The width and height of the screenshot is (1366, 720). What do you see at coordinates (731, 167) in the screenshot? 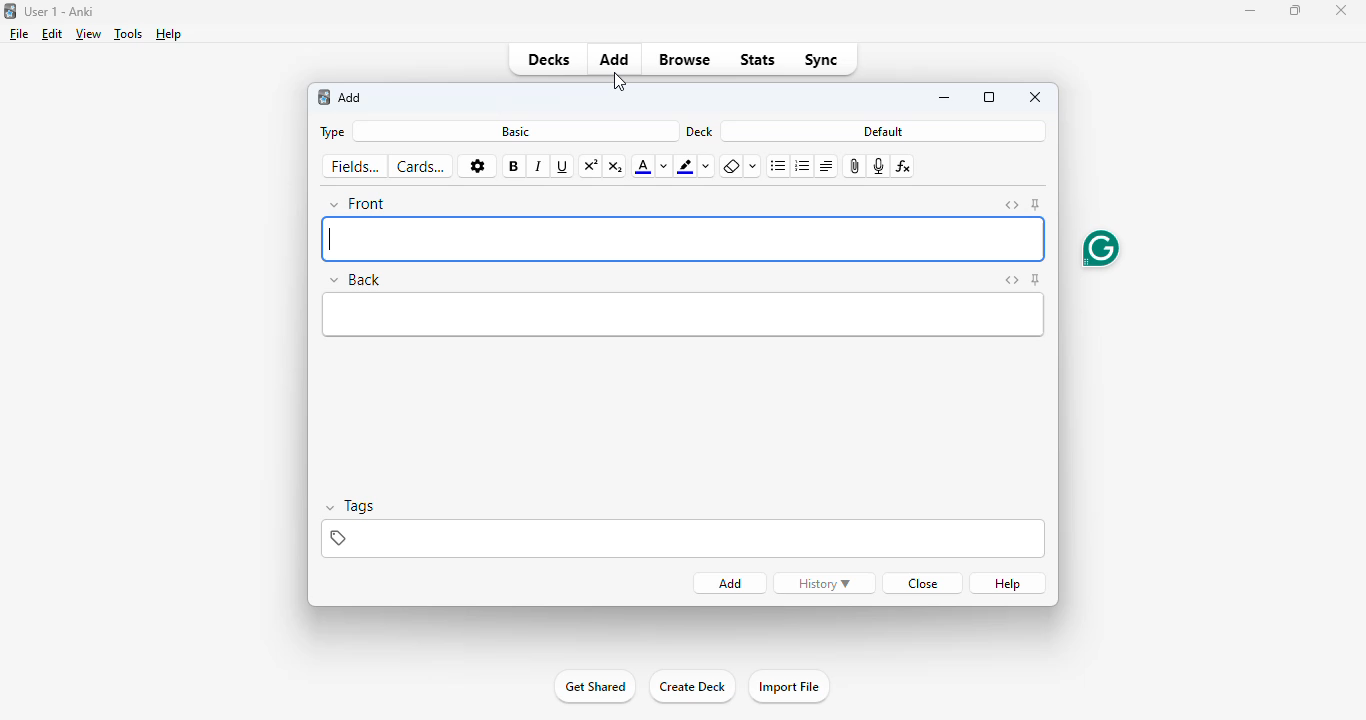
I see `remove formatting` at bounding box center [731, 167].